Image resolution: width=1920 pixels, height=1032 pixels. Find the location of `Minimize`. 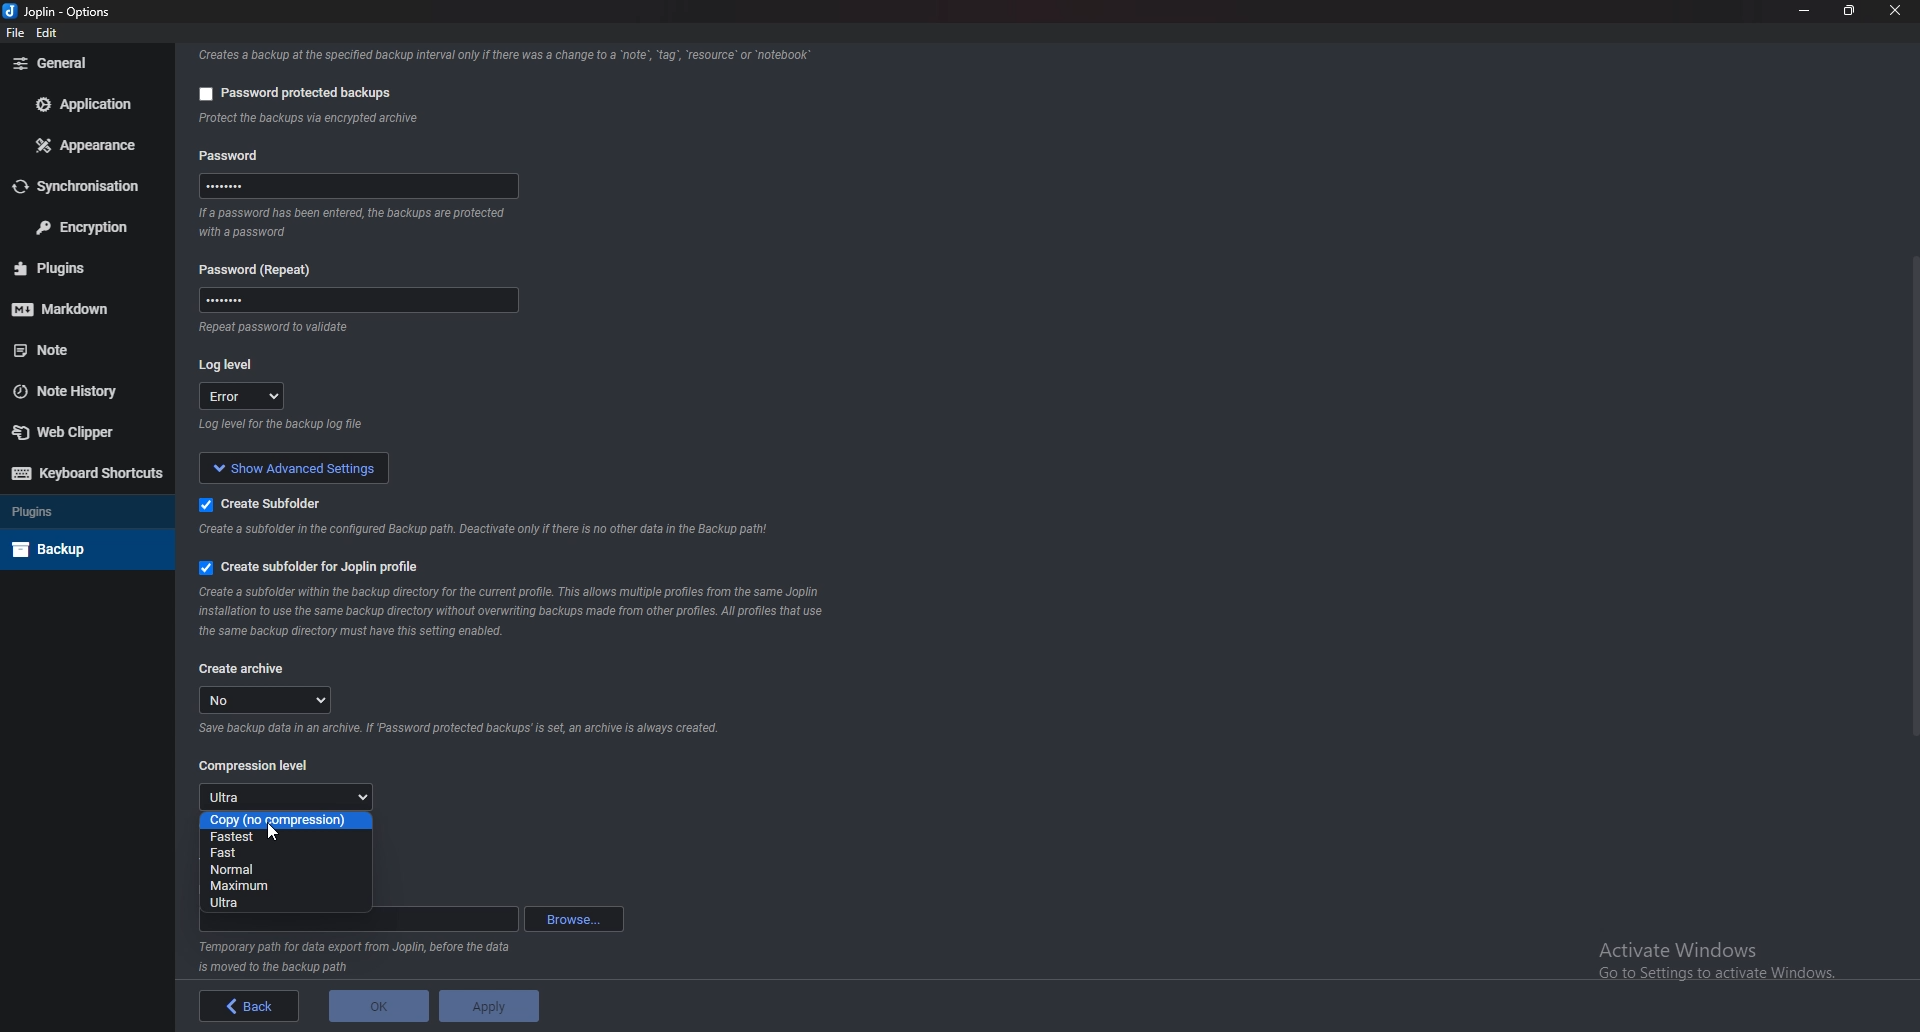

Minimize is located at coordinates (1807, 12).